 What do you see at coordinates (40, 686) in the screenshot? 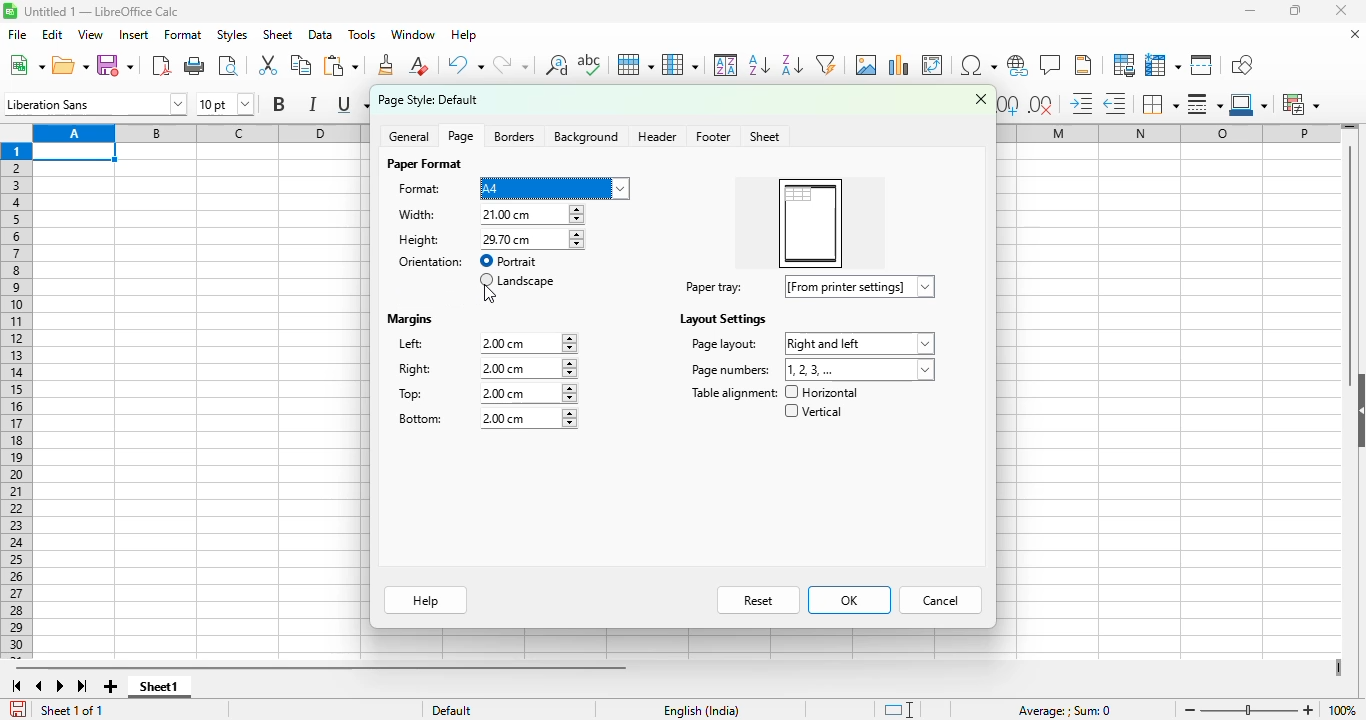
I see `scroll to previous sheet` at bounding box center [40, 686].